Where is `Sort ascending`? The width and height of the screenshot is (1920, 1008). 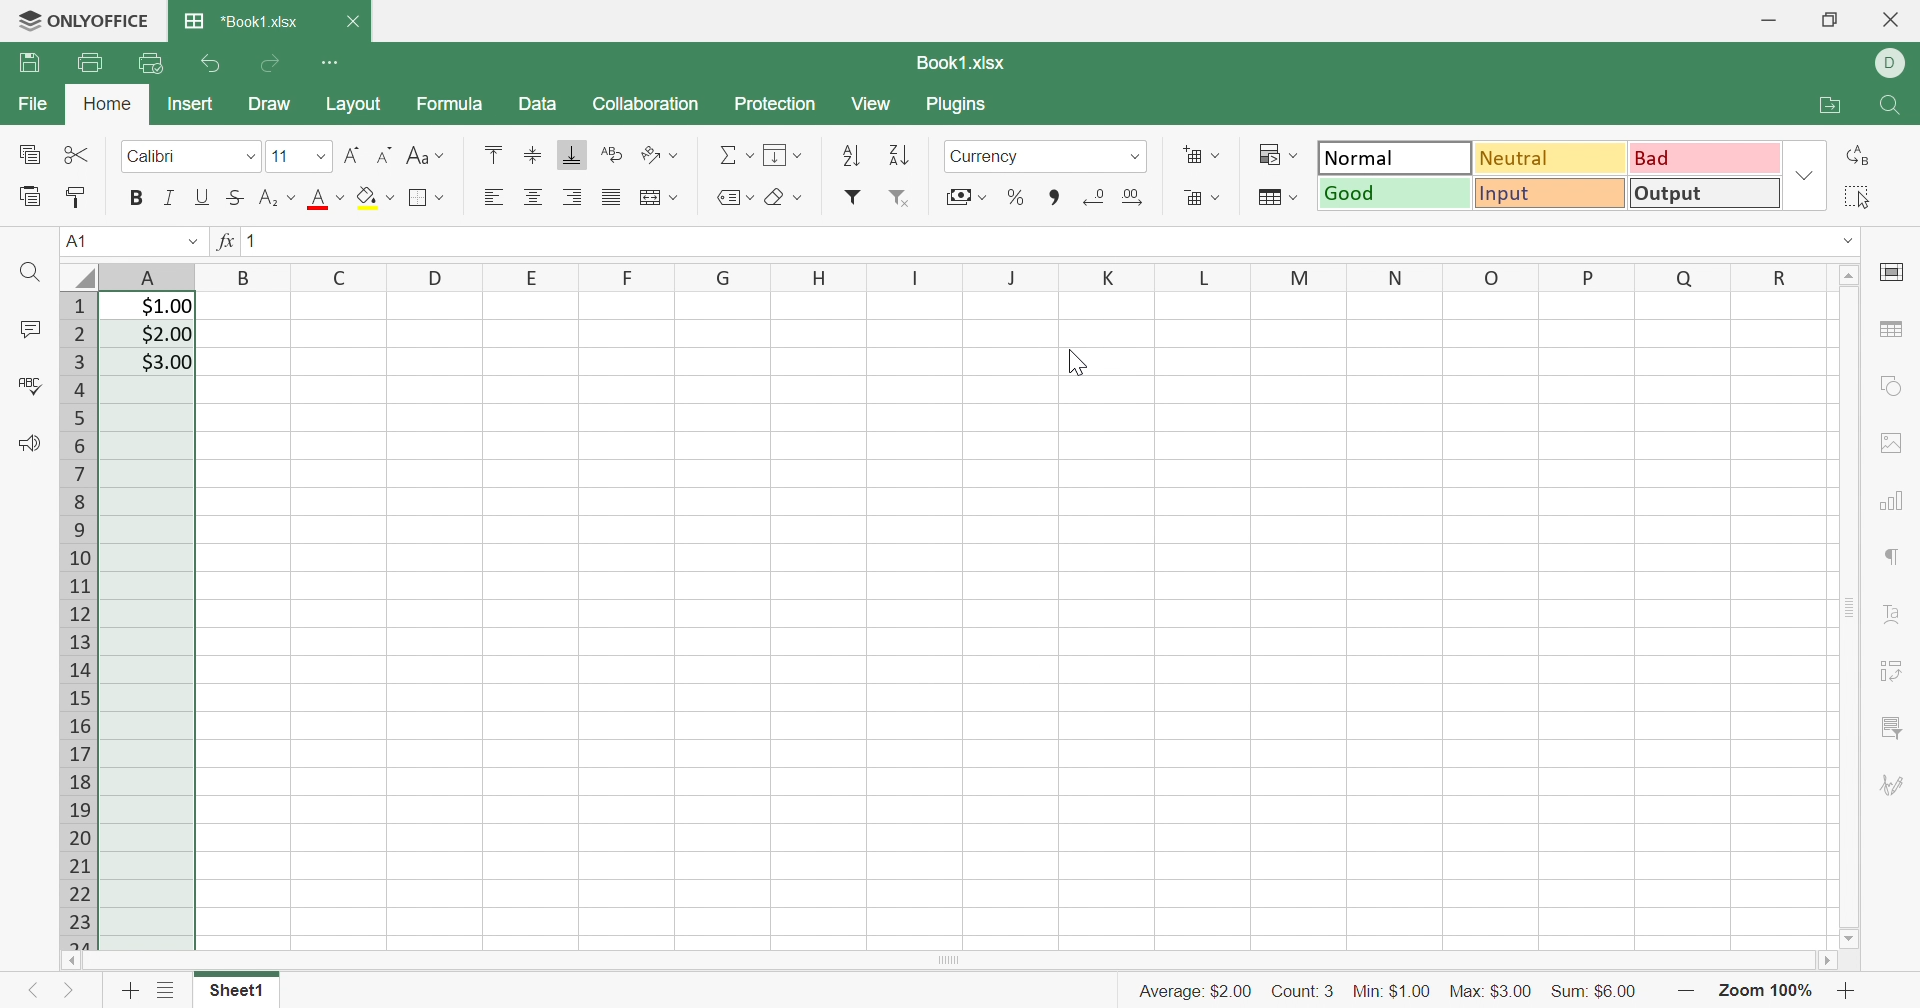
Sort ascending is located at coordinates (855, 156).